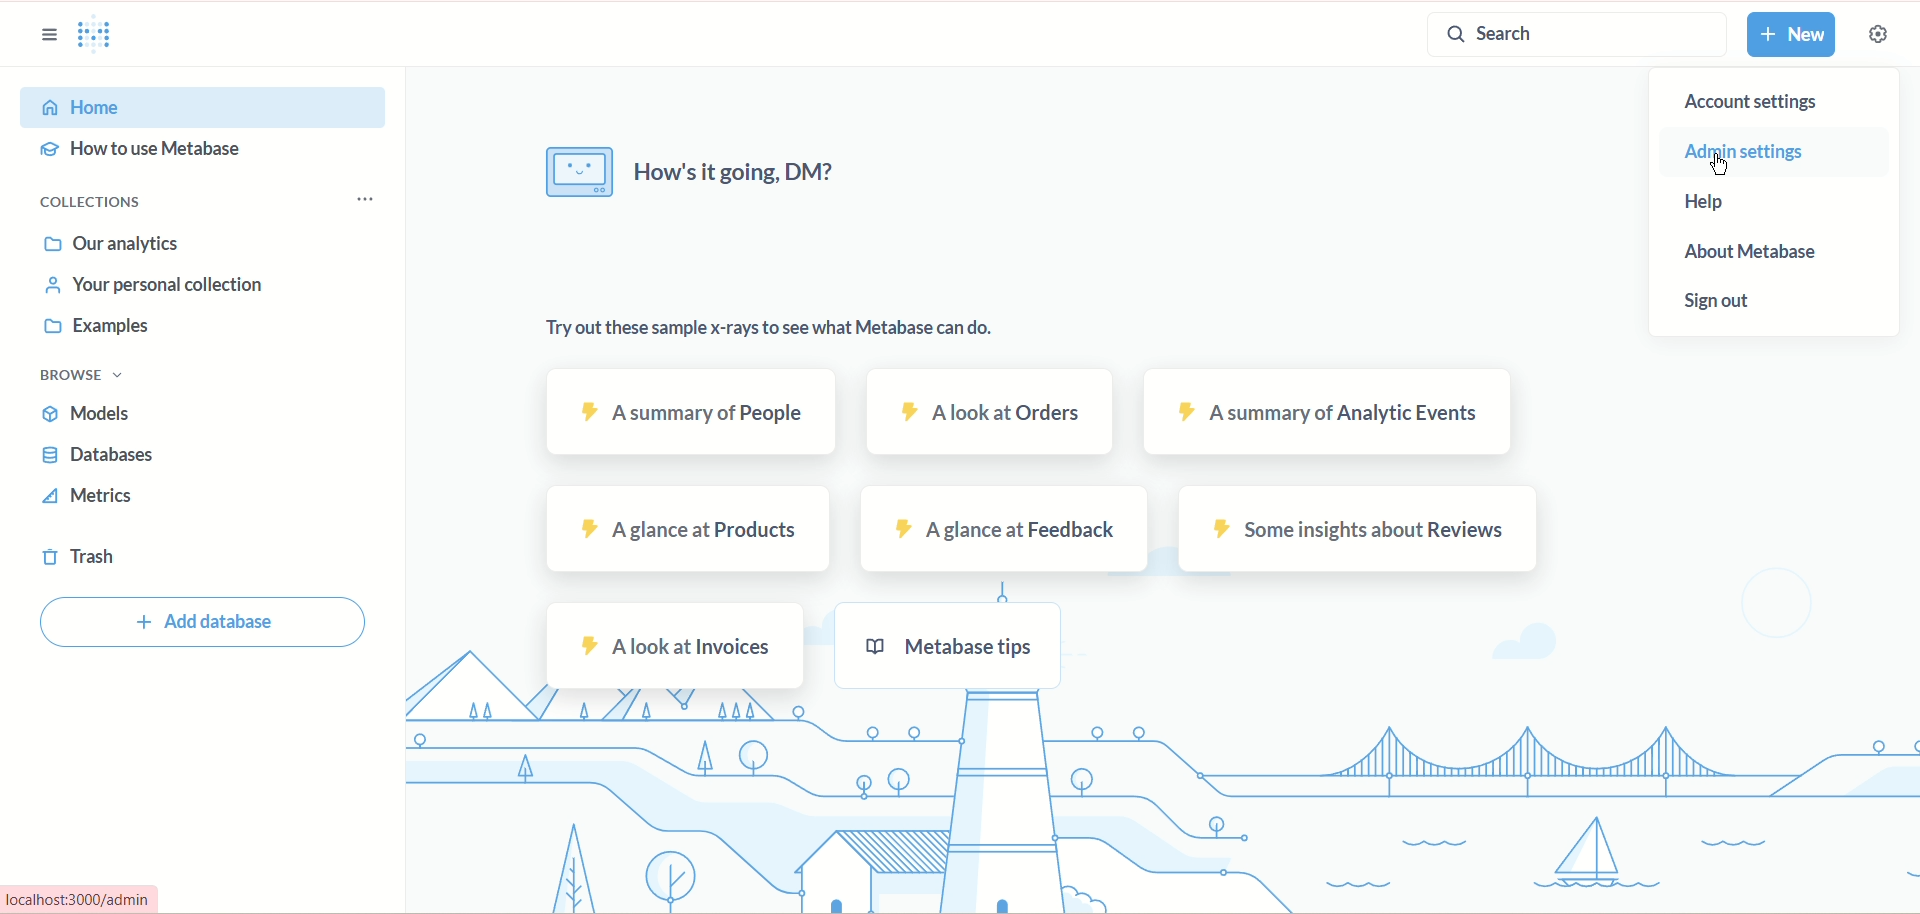 Image resolution: width=1920 pixels, height=914 pixels. Describe the element at coordinates (95, 456) in the screenshot. I see `databases` at that location.